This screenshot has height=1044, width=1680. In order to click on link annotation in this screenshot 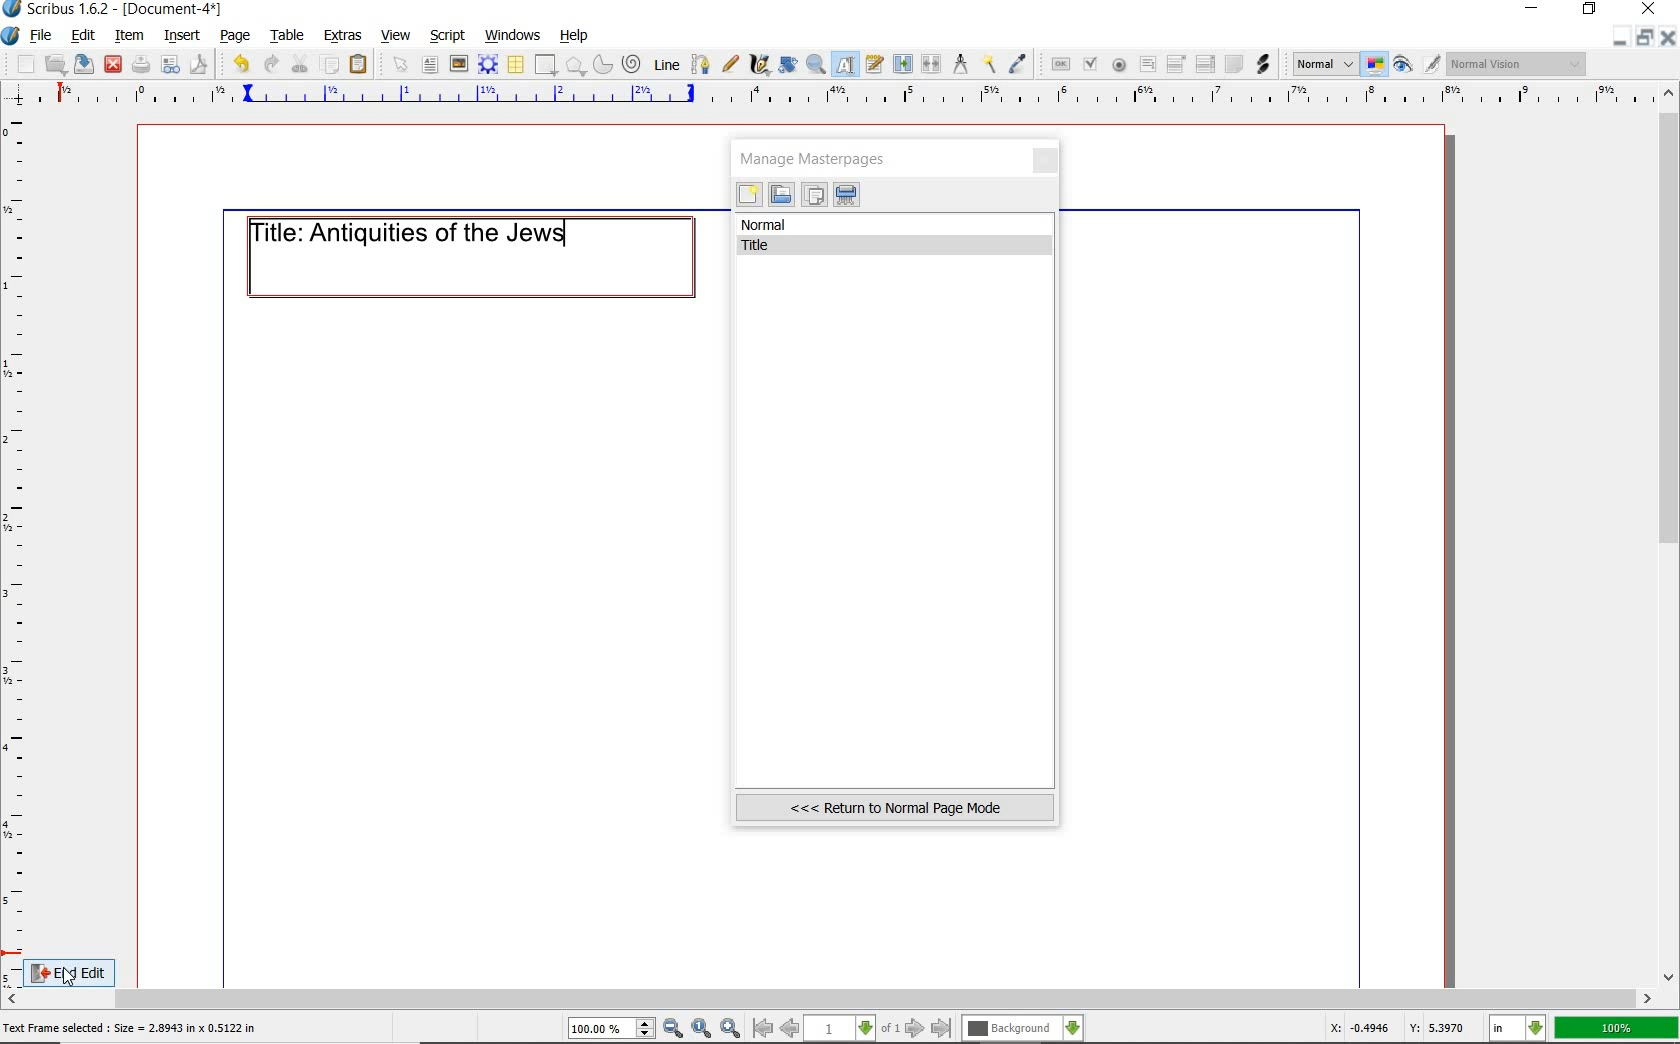, I will do `click(1263, 63)`.